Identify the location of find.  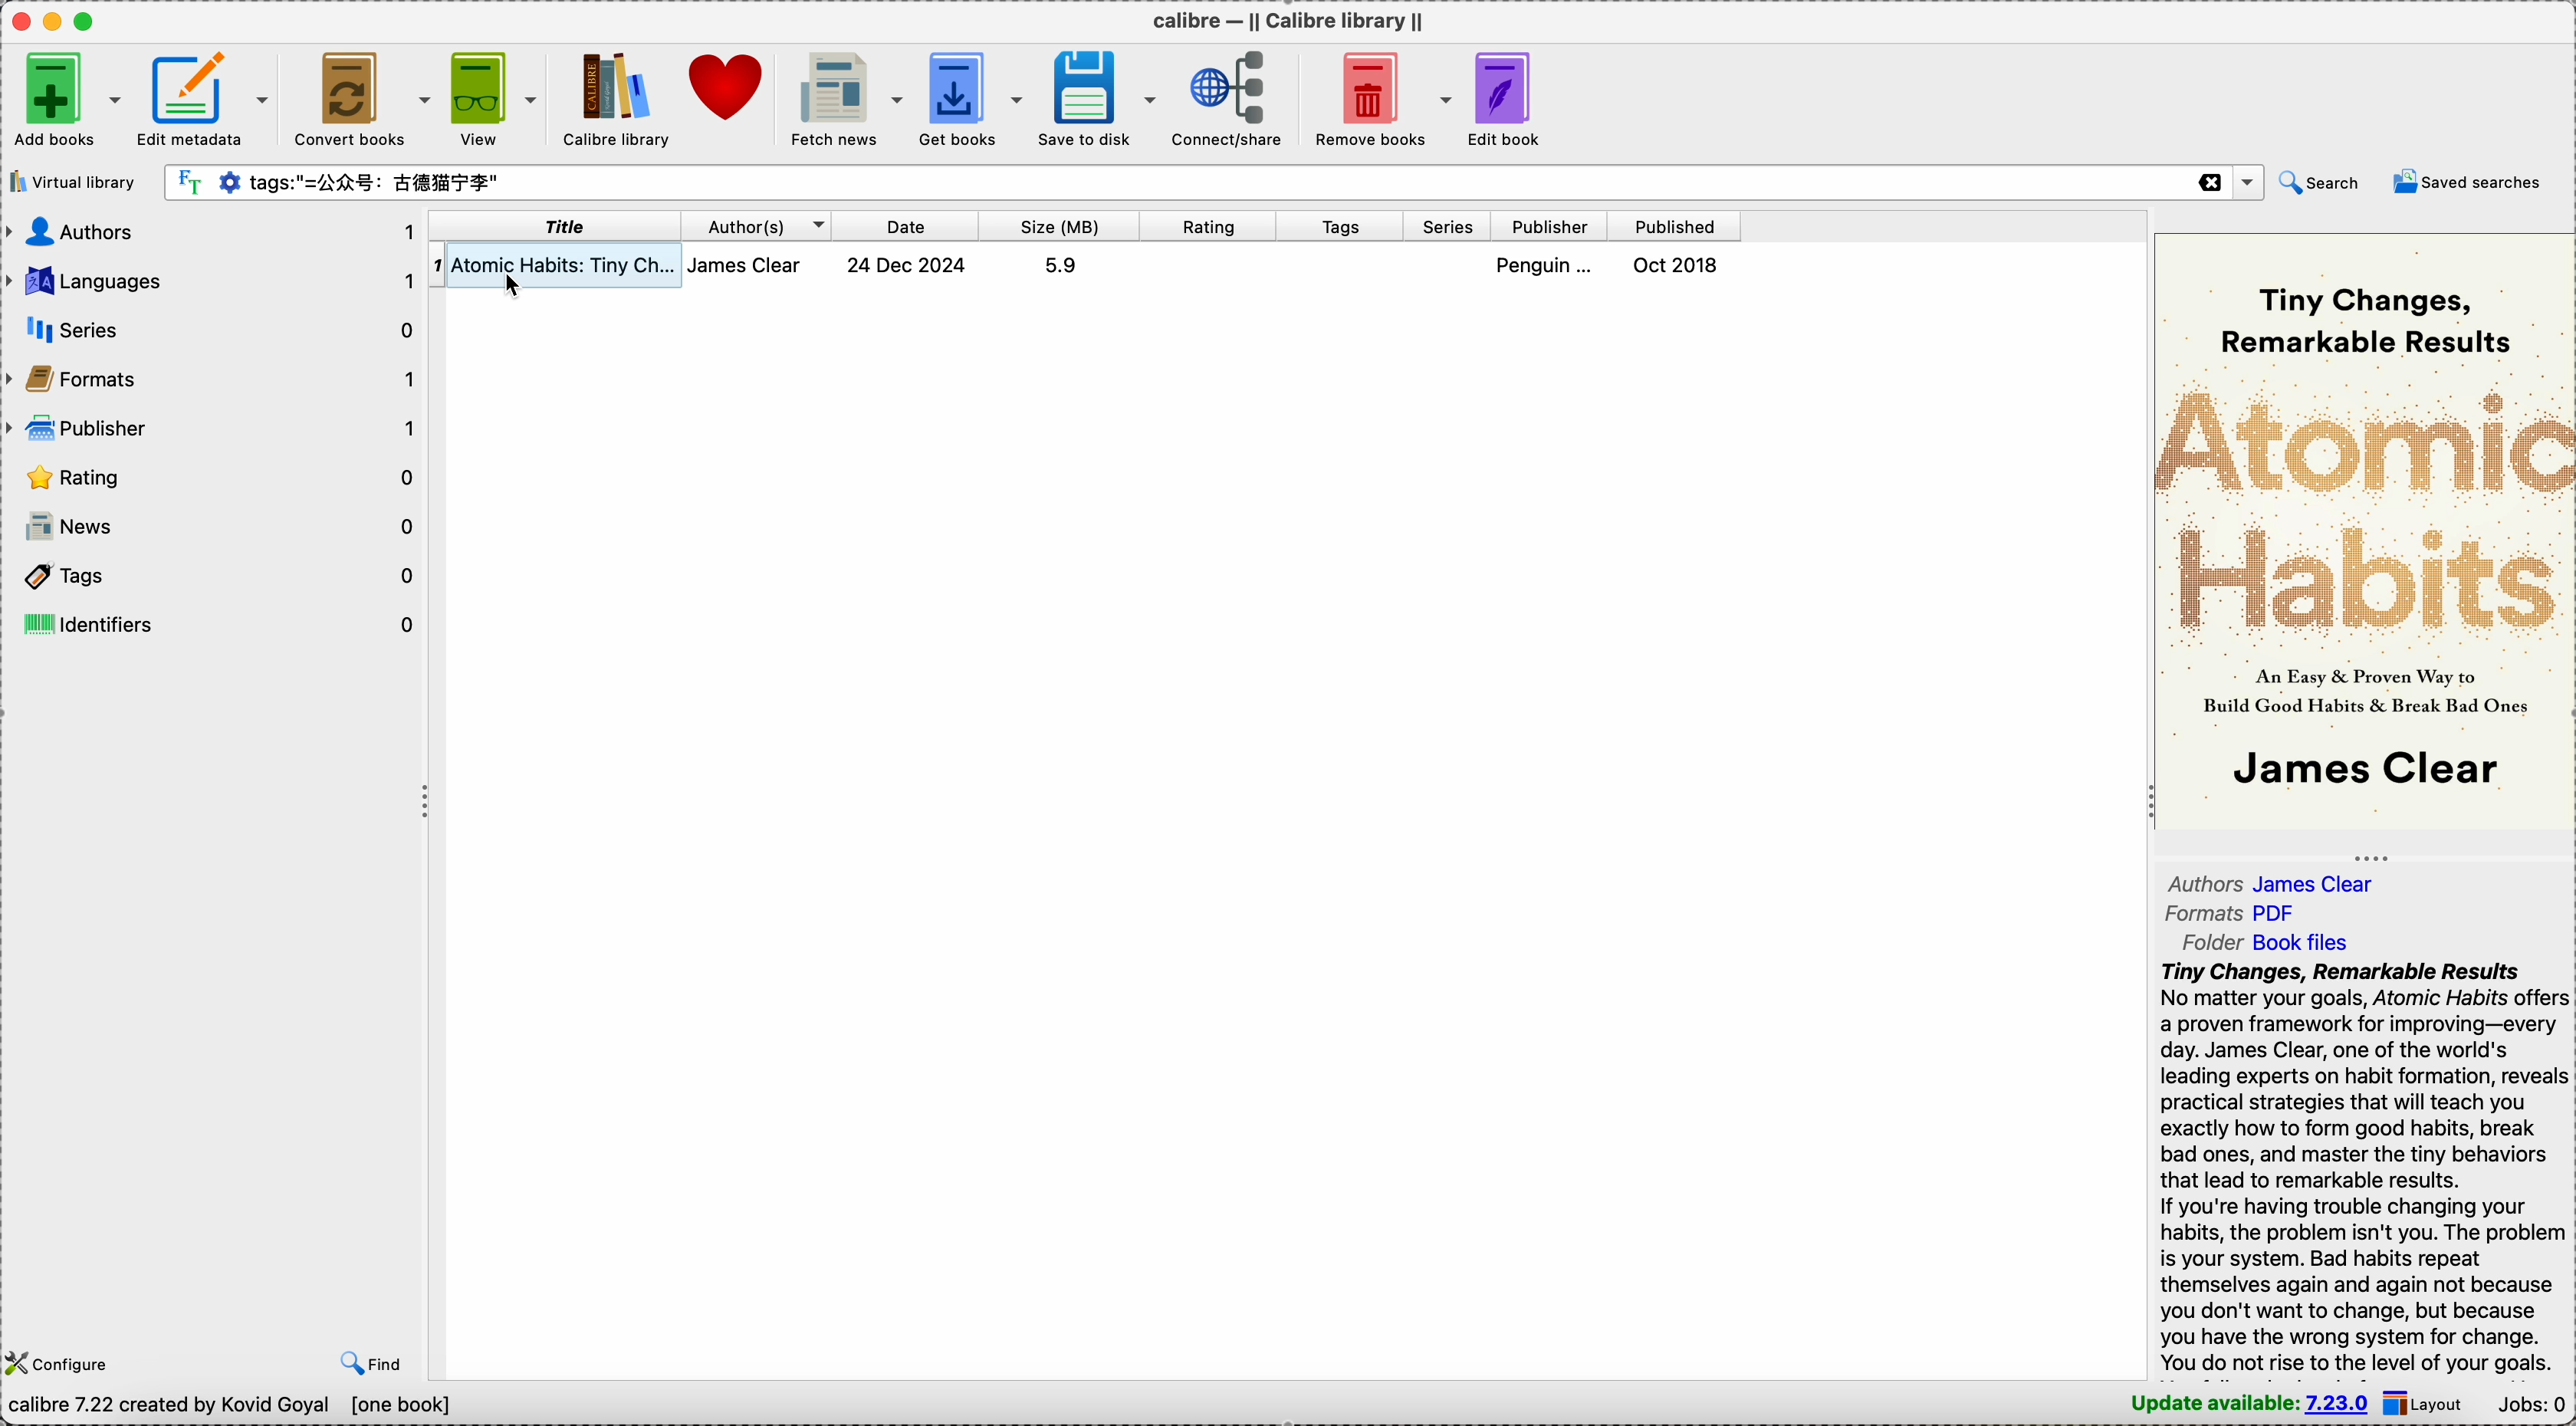
(372, 1365).